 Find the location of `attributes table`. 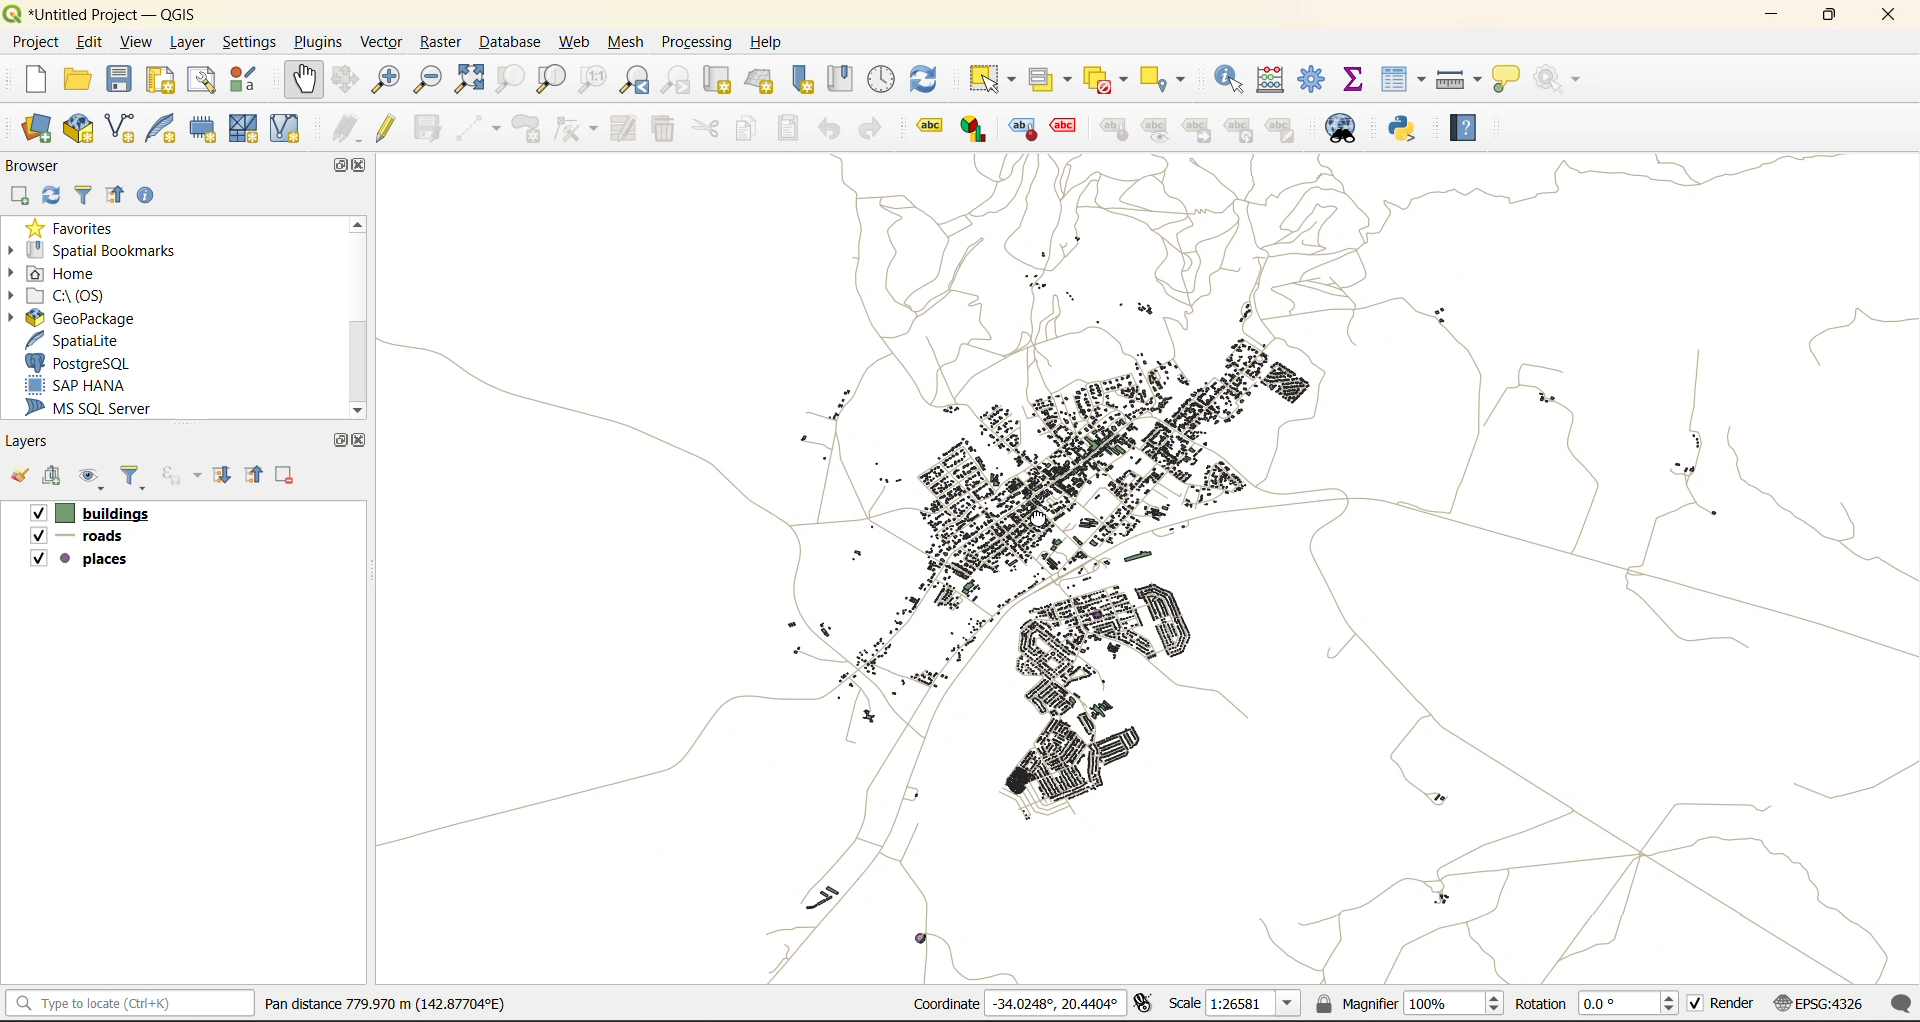

attributes table is located at coordinates (1403, 83).